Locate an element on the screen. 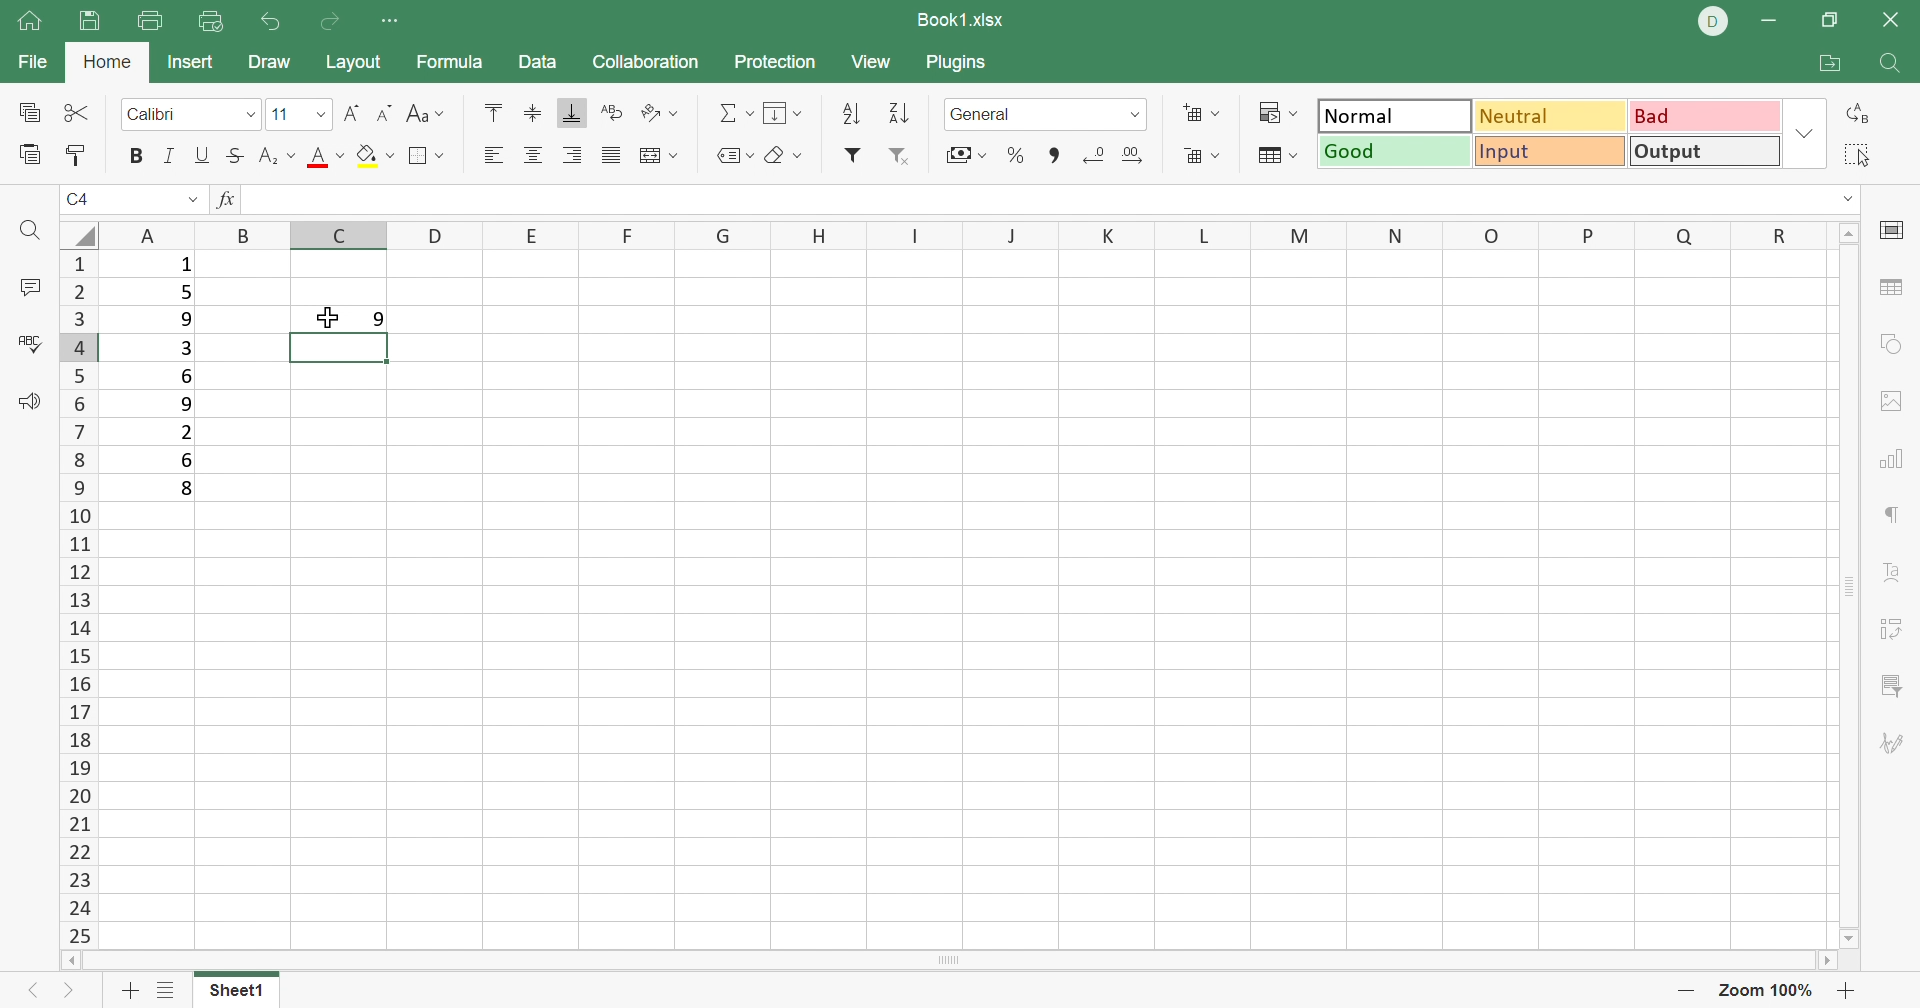 The height and width of the screenshot is (1008, 1920). Wrap Text is located at coordinates (615, 115).